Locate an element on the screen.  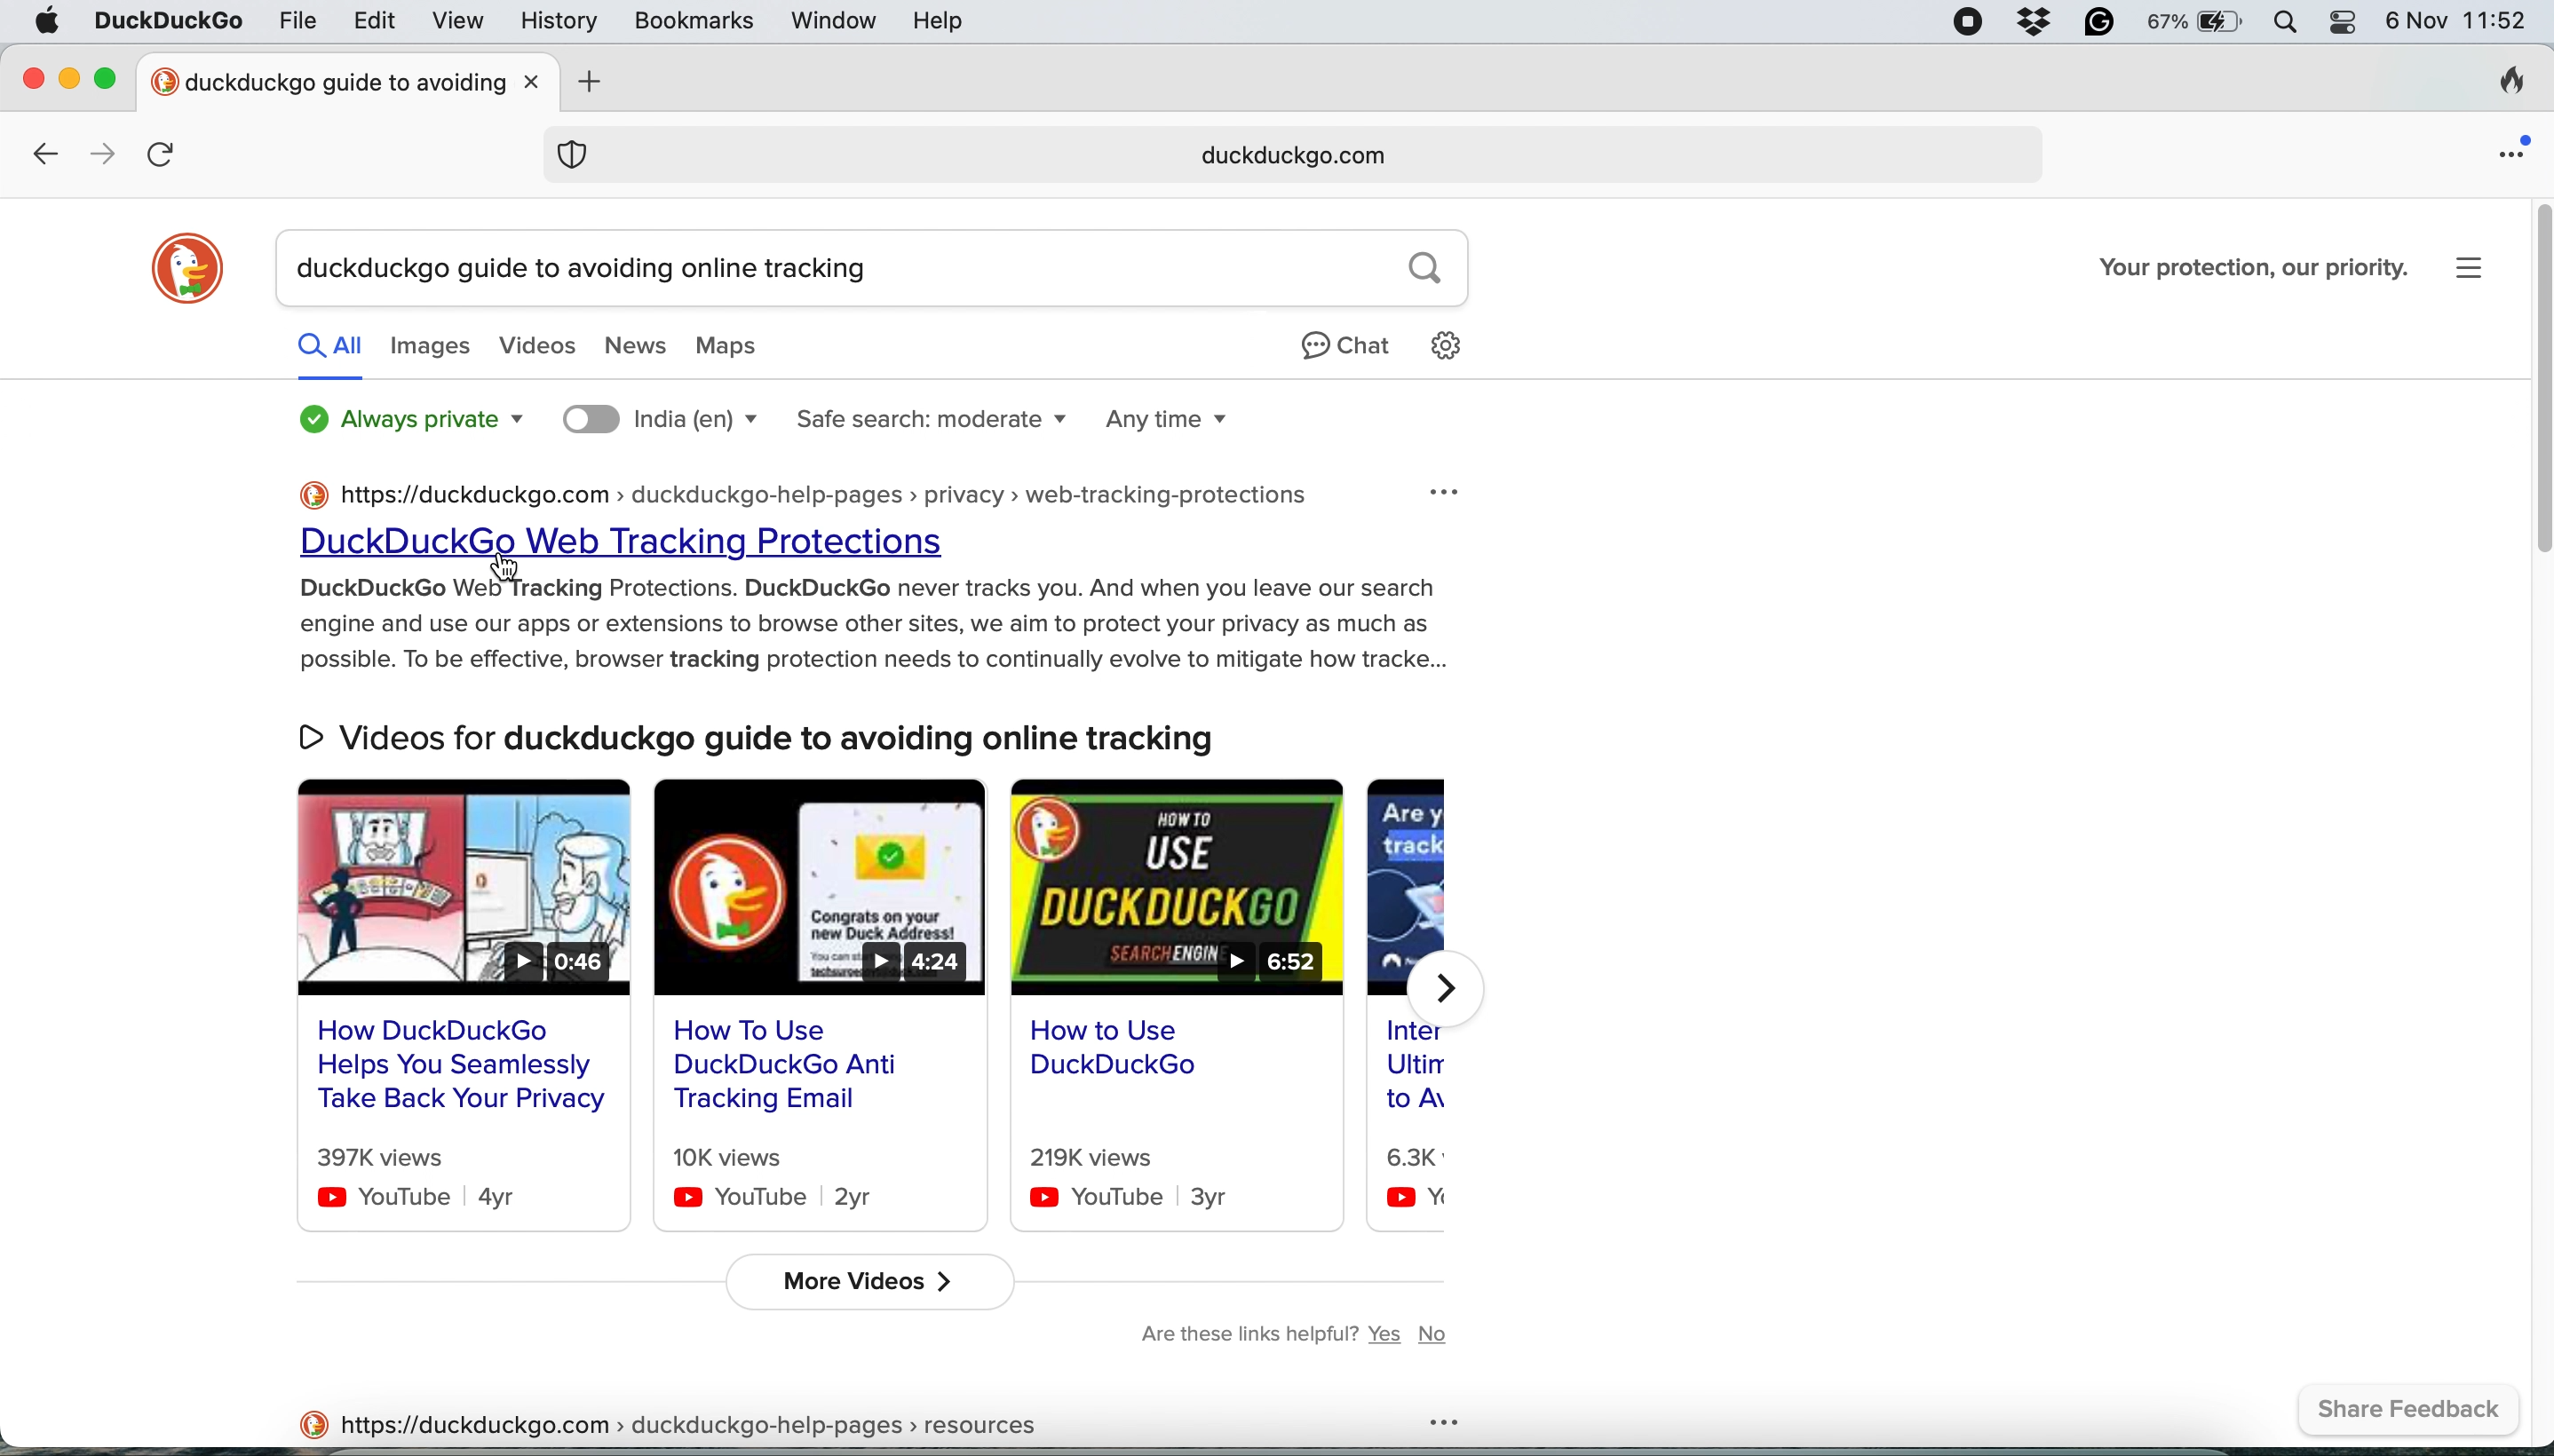
view is located at coordinates (457, 21).